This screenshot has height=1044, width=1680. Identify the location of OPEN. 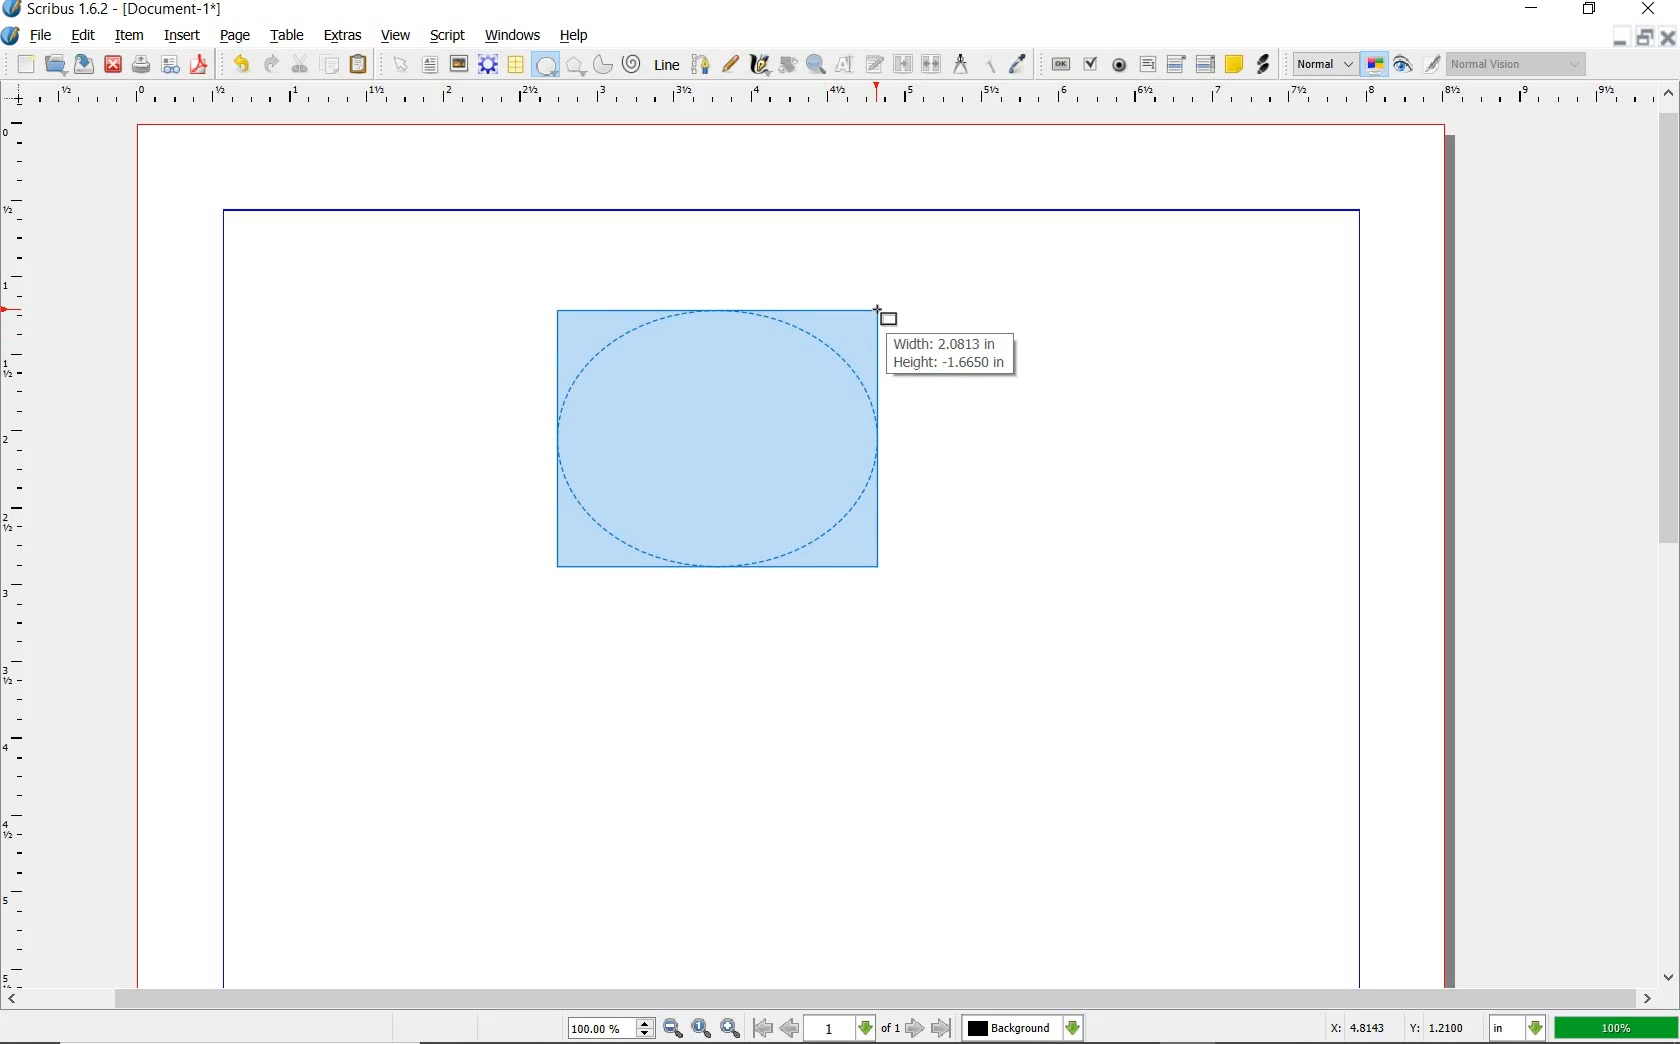
(55, 63).